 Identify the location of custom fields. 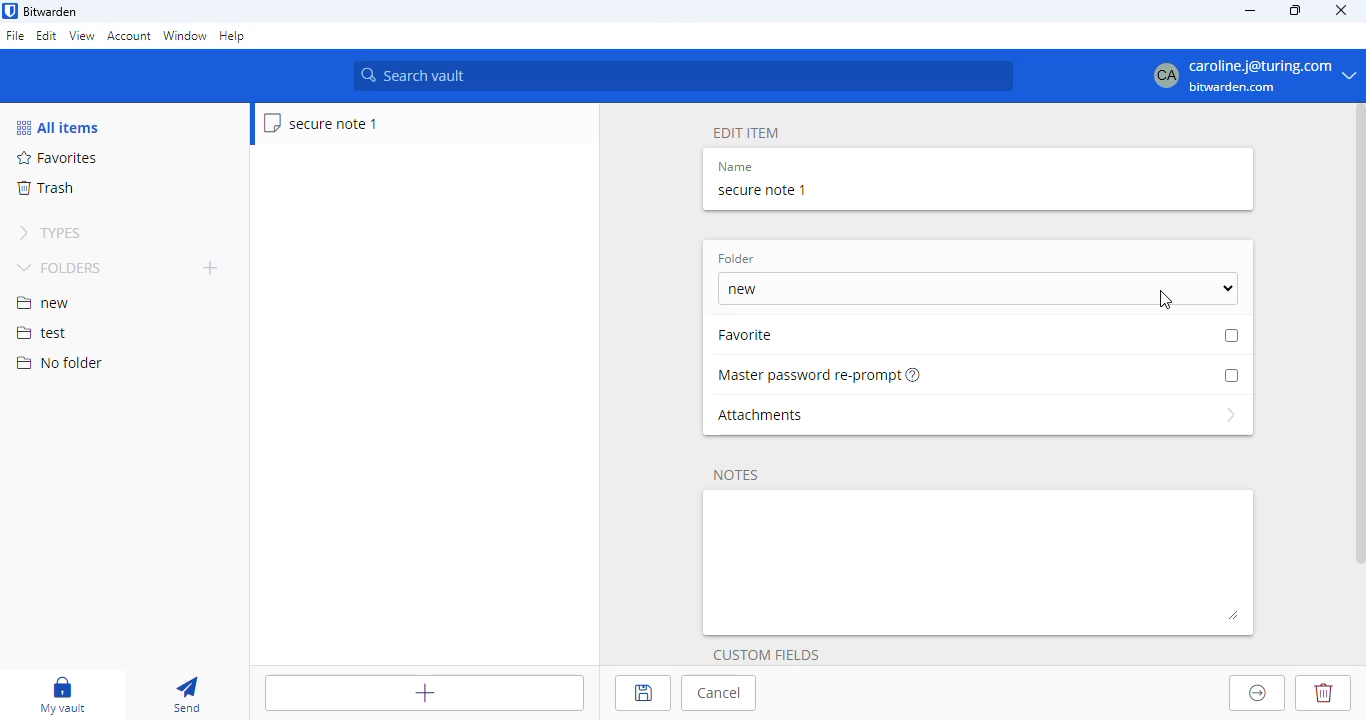
(766, 655).